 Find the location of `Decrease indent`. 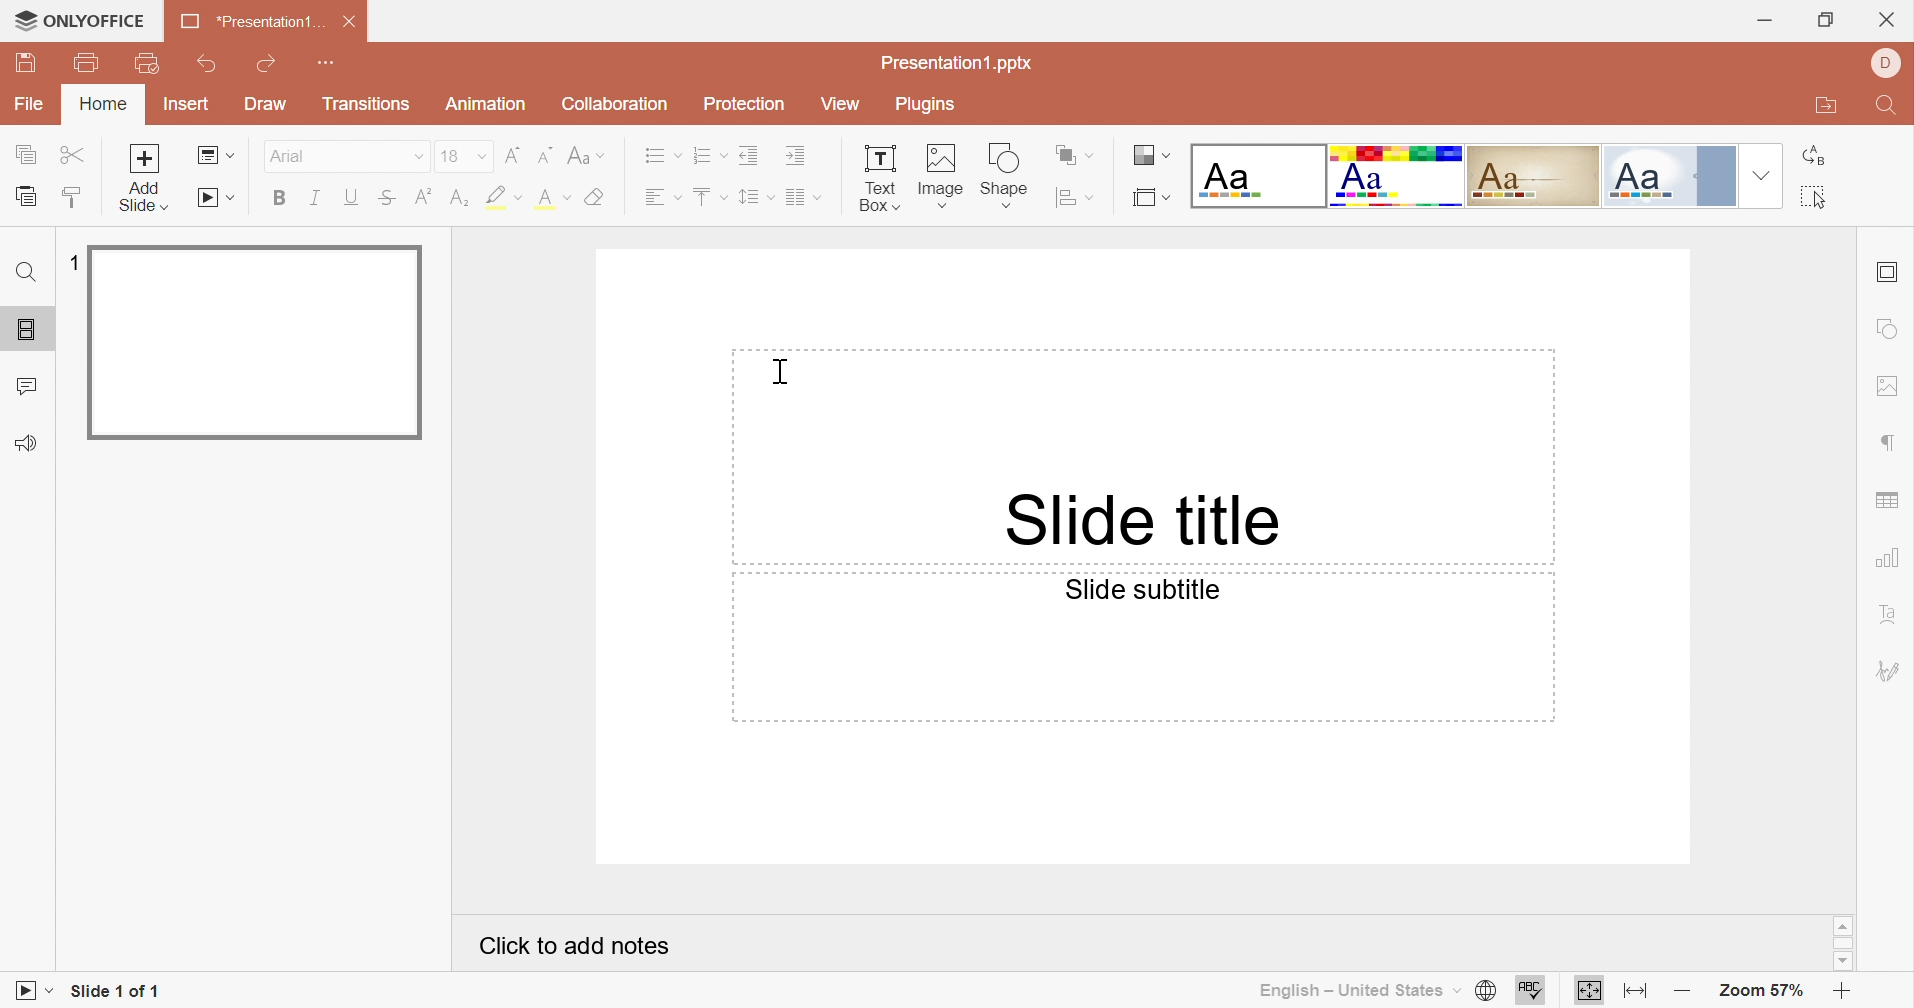

Decrease indent is located at coordinates (747, 156).